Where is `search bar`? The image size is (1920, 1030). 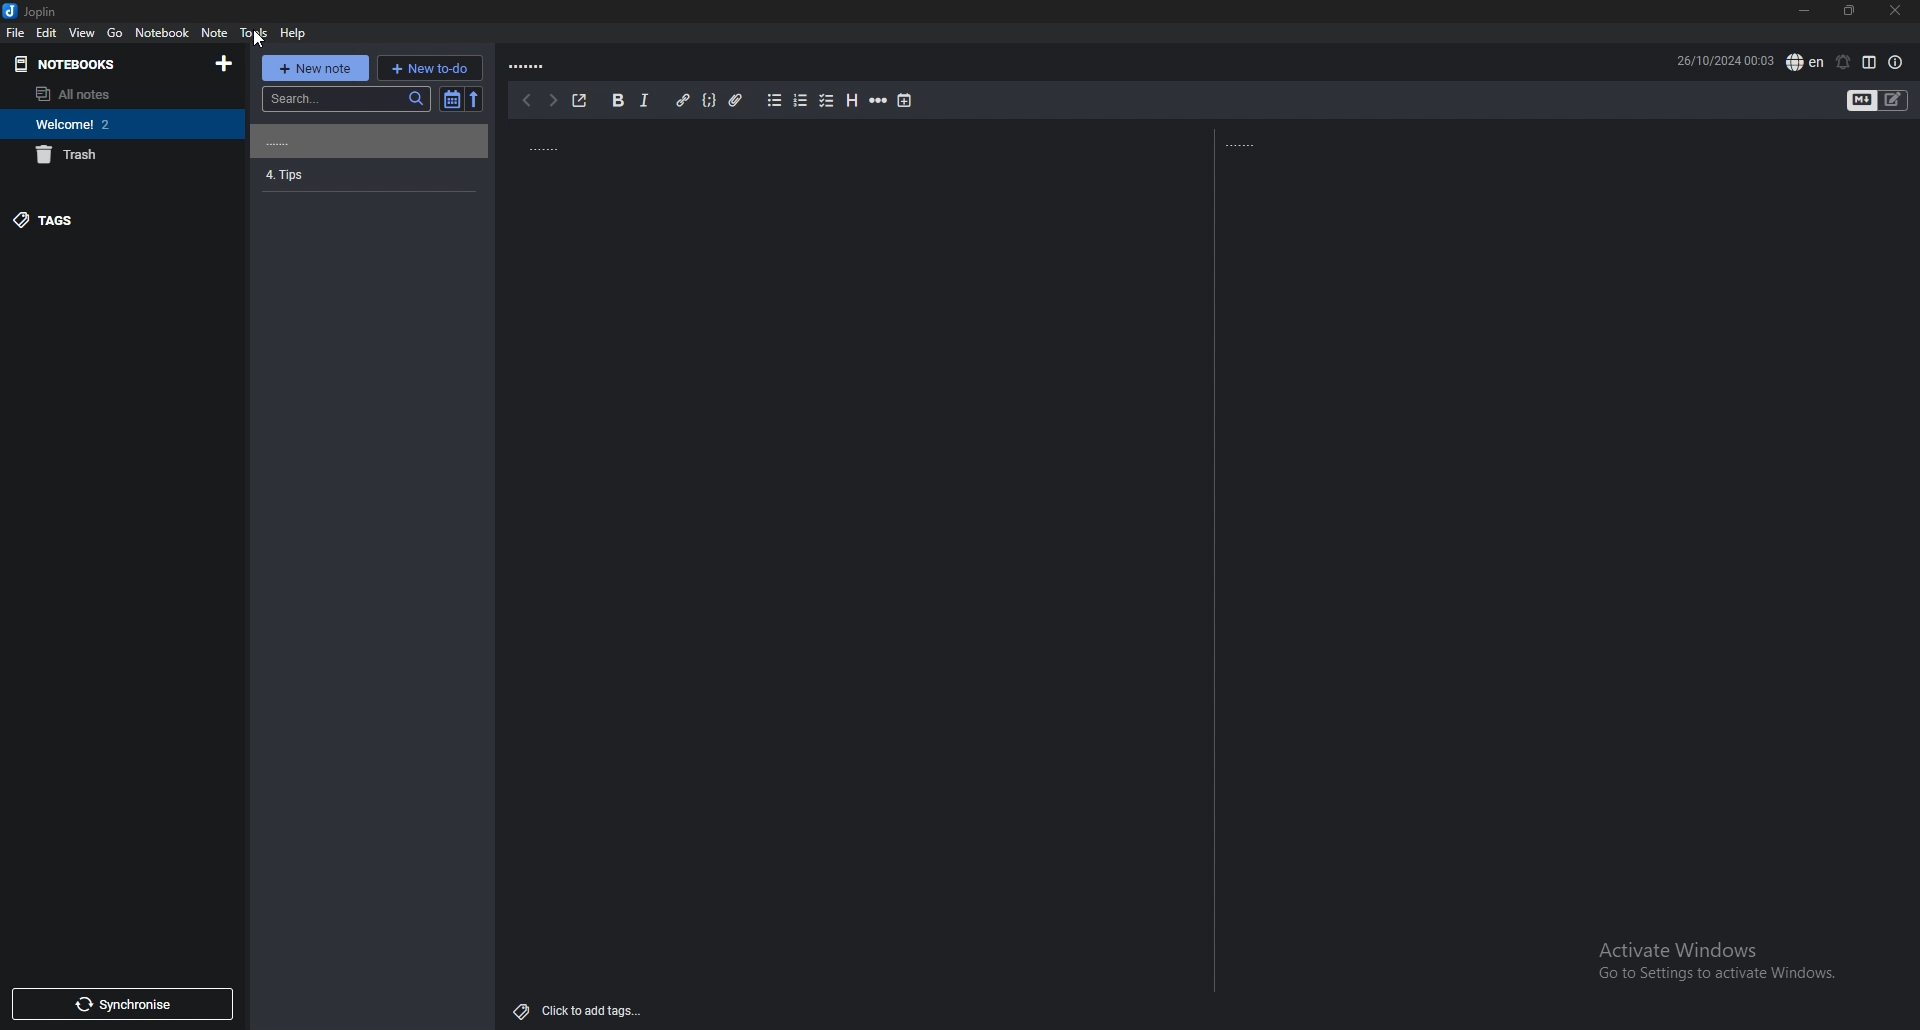
search bar is located at coordinates (346, 98).